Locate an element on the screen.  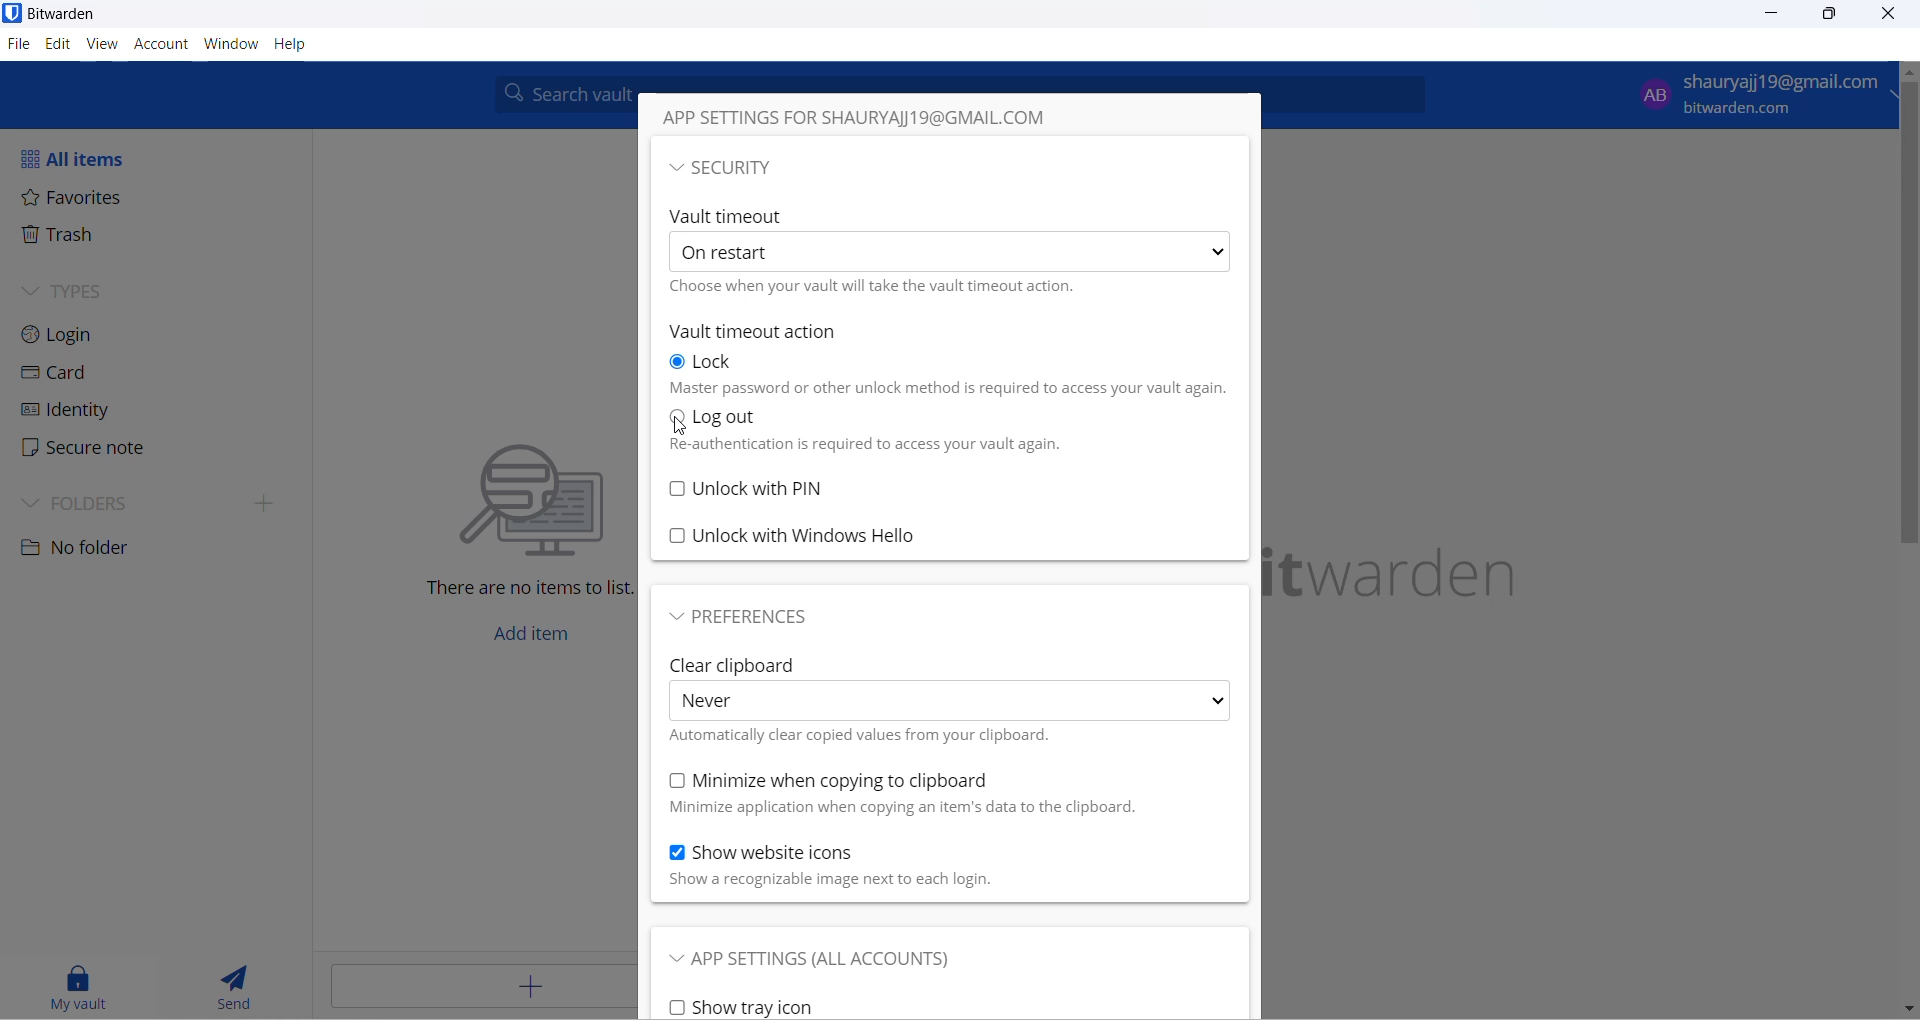
app settings is located at coordinates (837, 963).